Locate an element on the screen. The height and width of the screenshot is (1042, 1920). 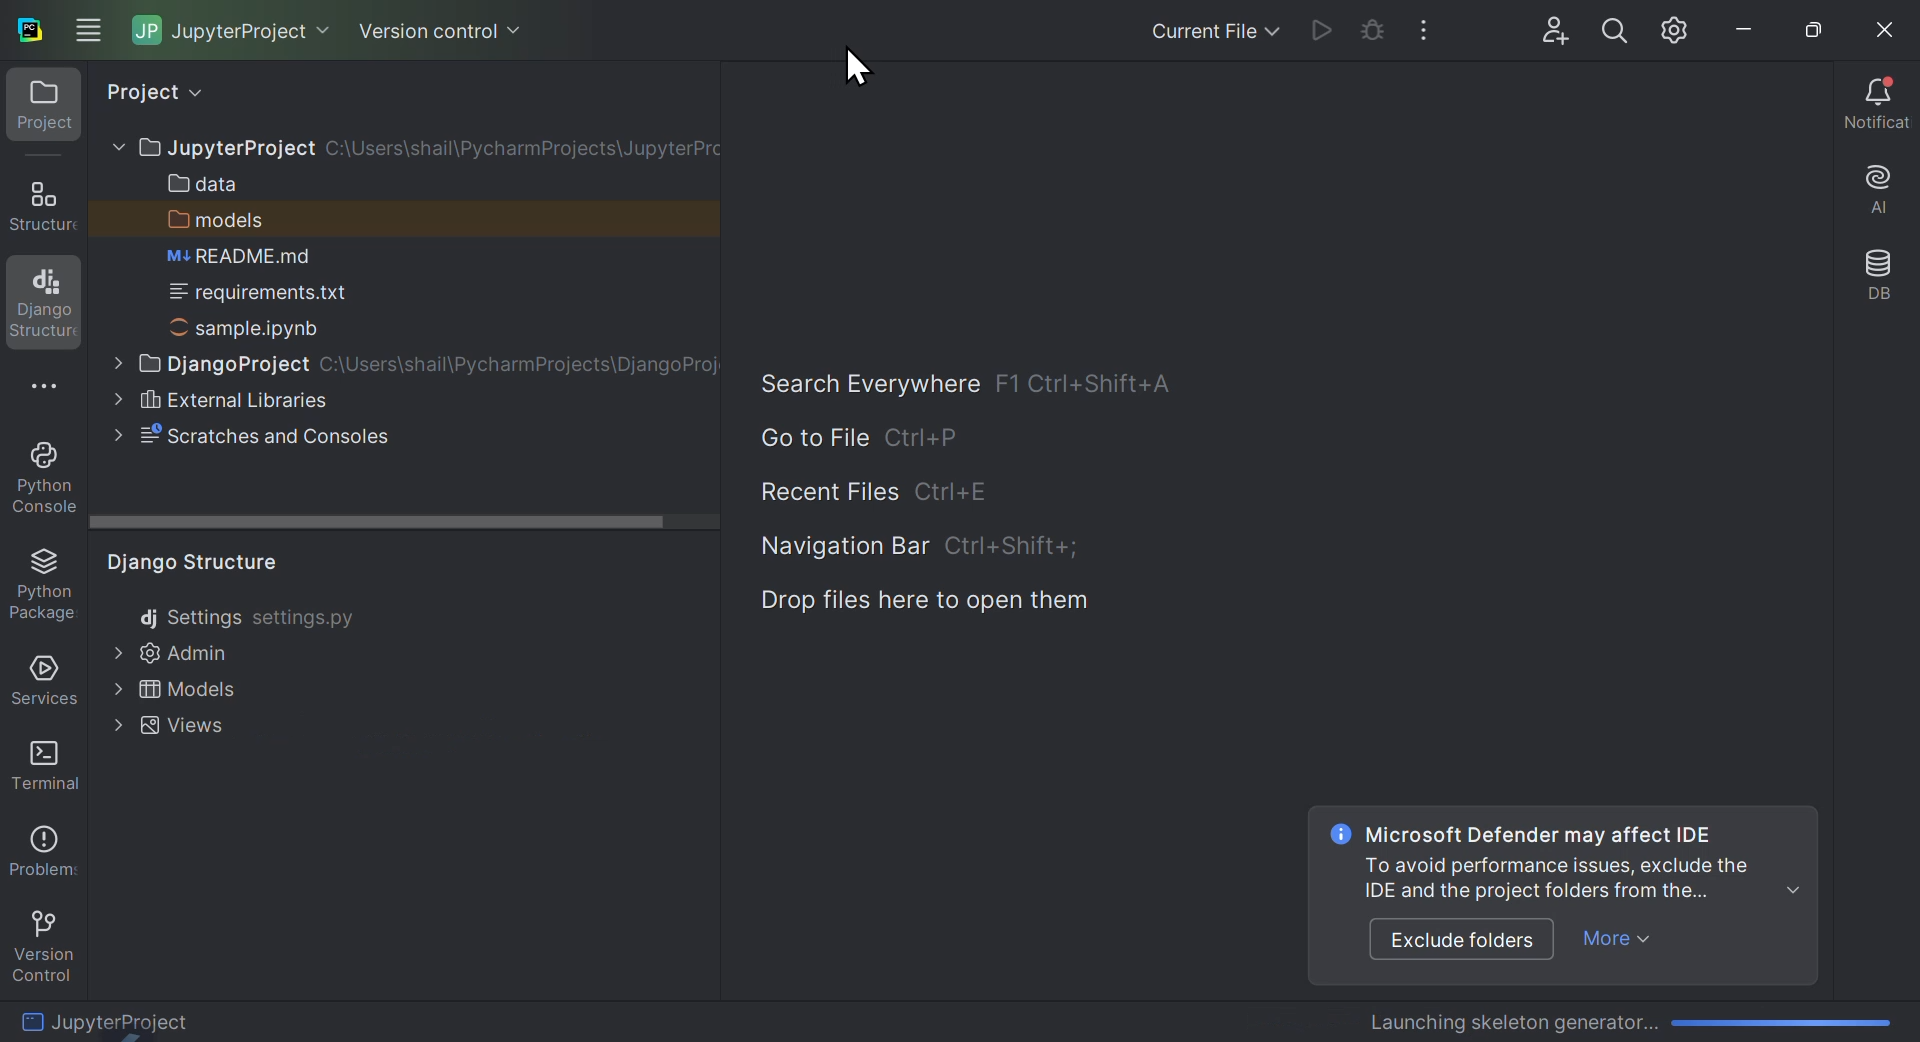
Problems is located at coordinates (40, 846).